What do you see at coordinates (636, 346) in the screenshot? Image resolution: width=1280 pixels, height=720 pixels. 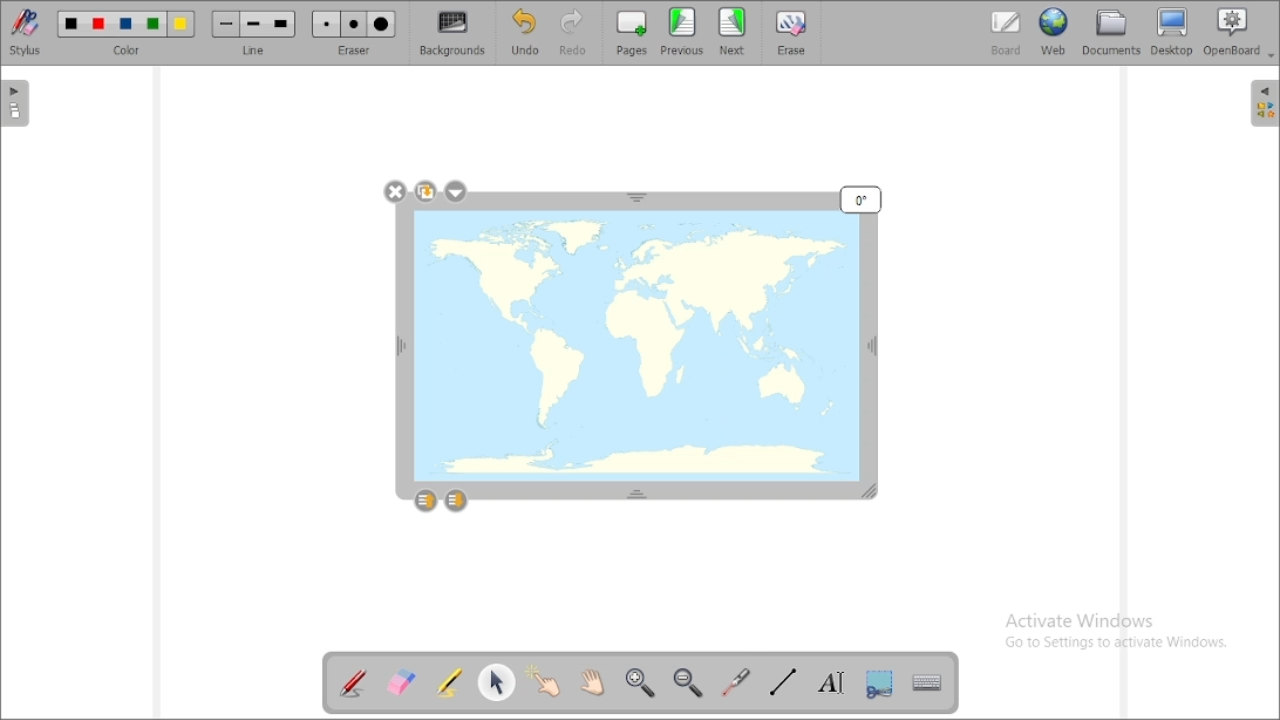 I see `image` at bounding box center [636, 346].